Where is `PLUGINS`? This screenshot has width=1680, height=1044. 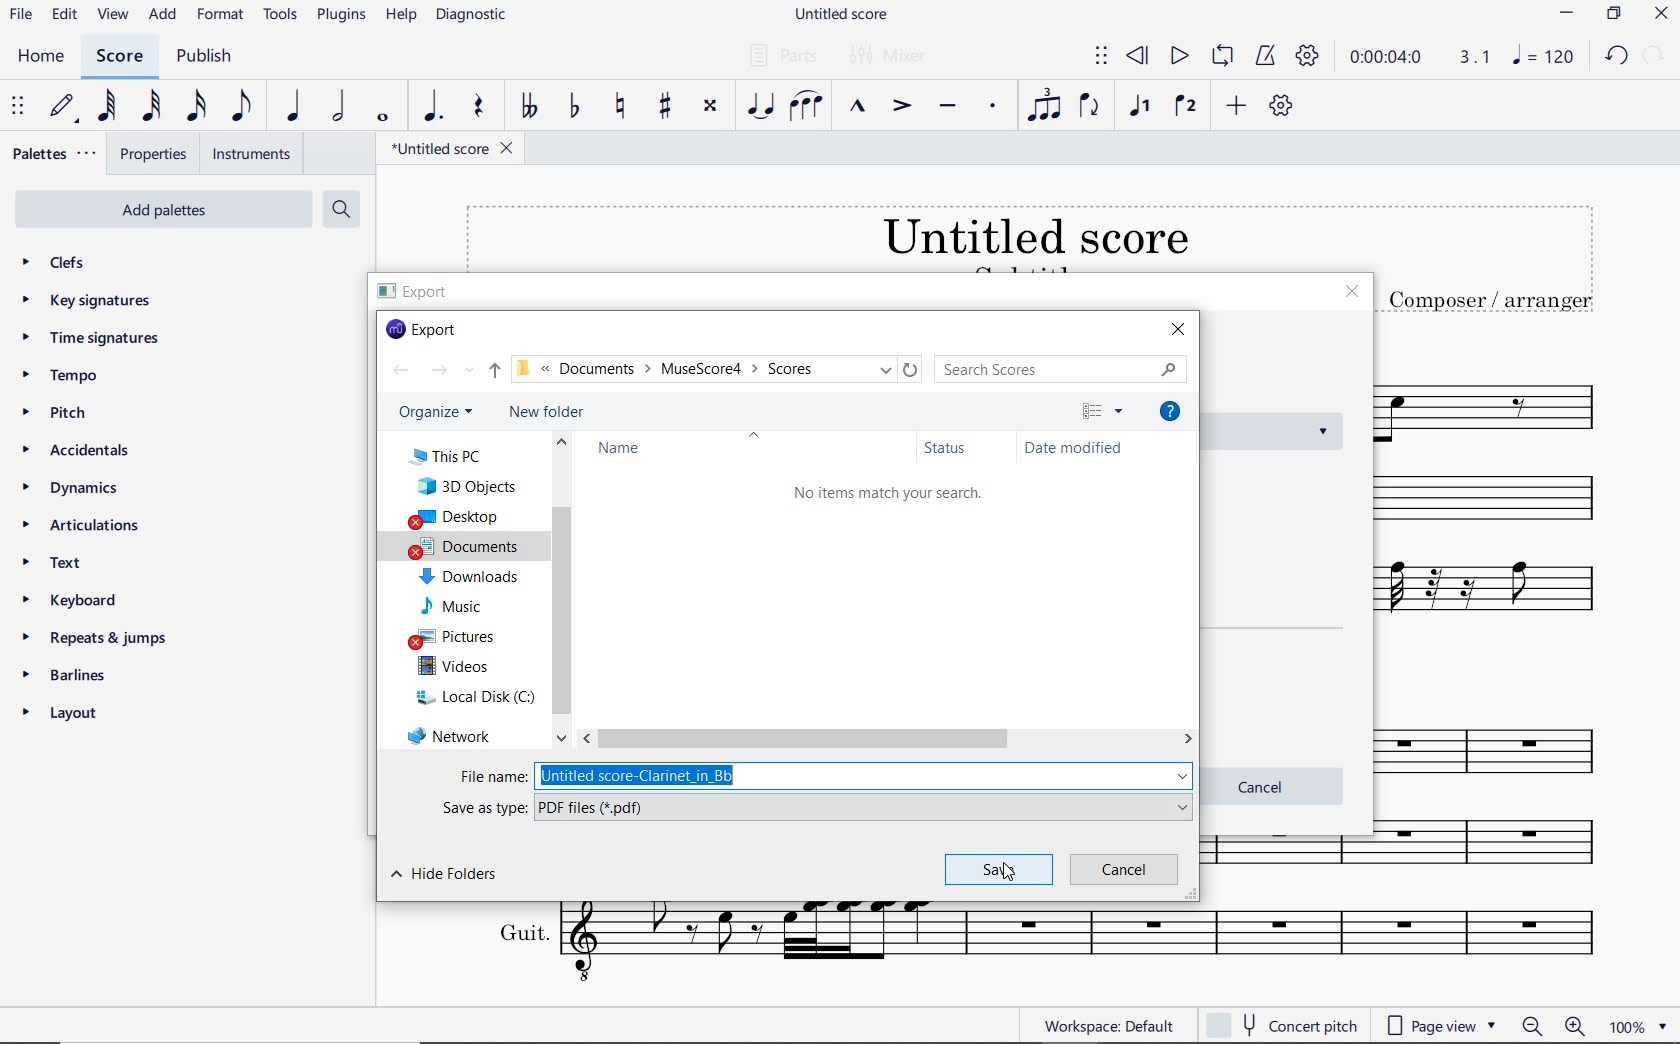
PLUGINS is located at coordinates (344, 19).